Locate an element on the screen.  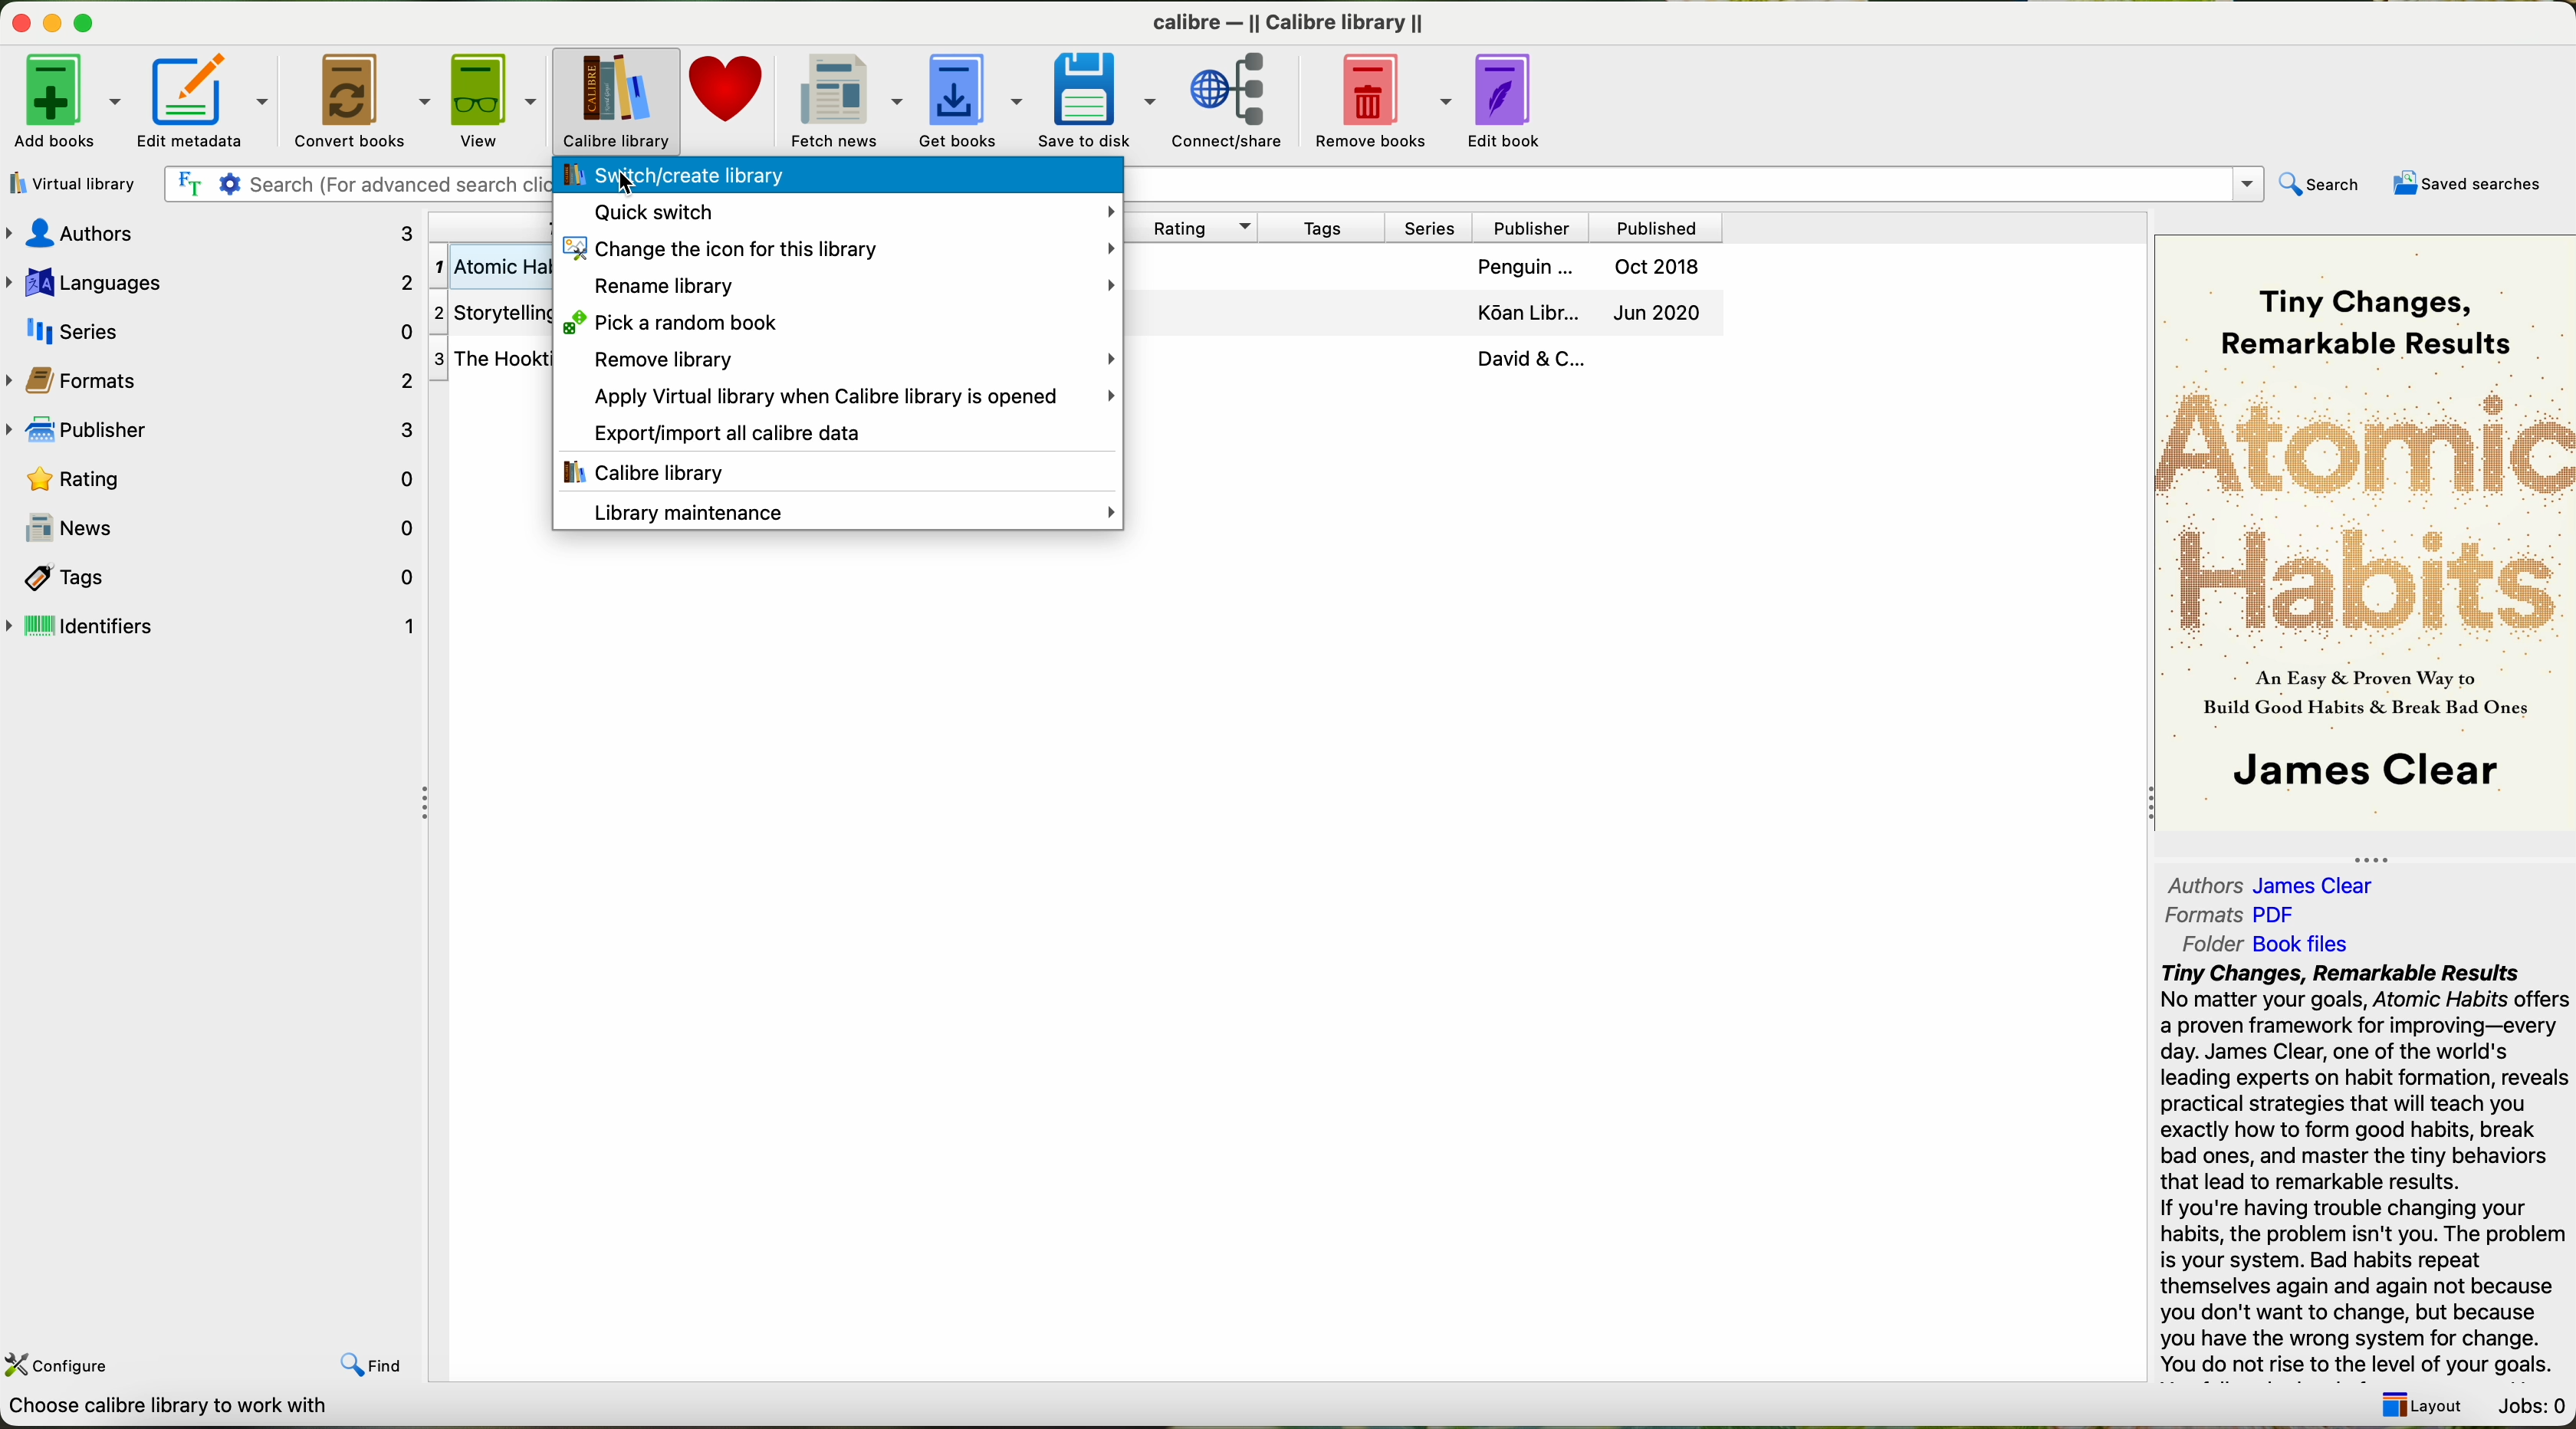
formats is located at coordinates (213, 378).